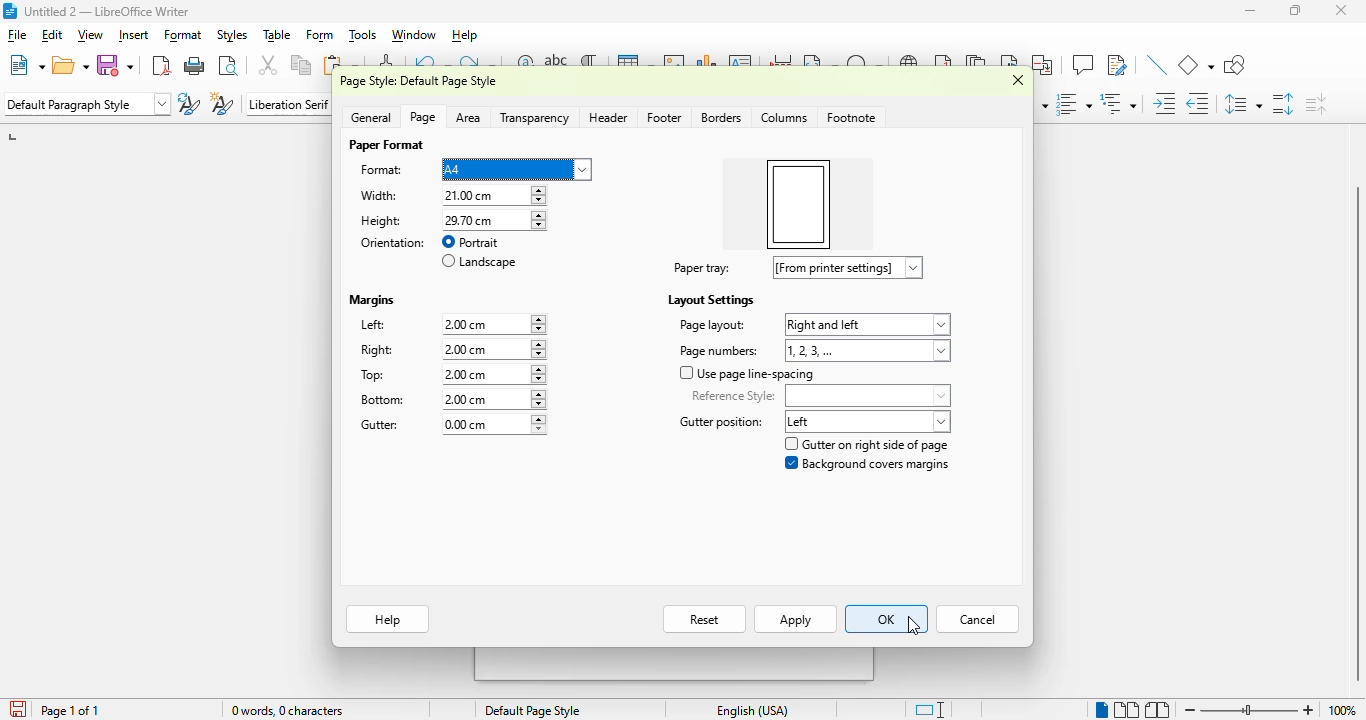 This screenshot has width=1366, height=720. I want to click on header, so click(608, 117).